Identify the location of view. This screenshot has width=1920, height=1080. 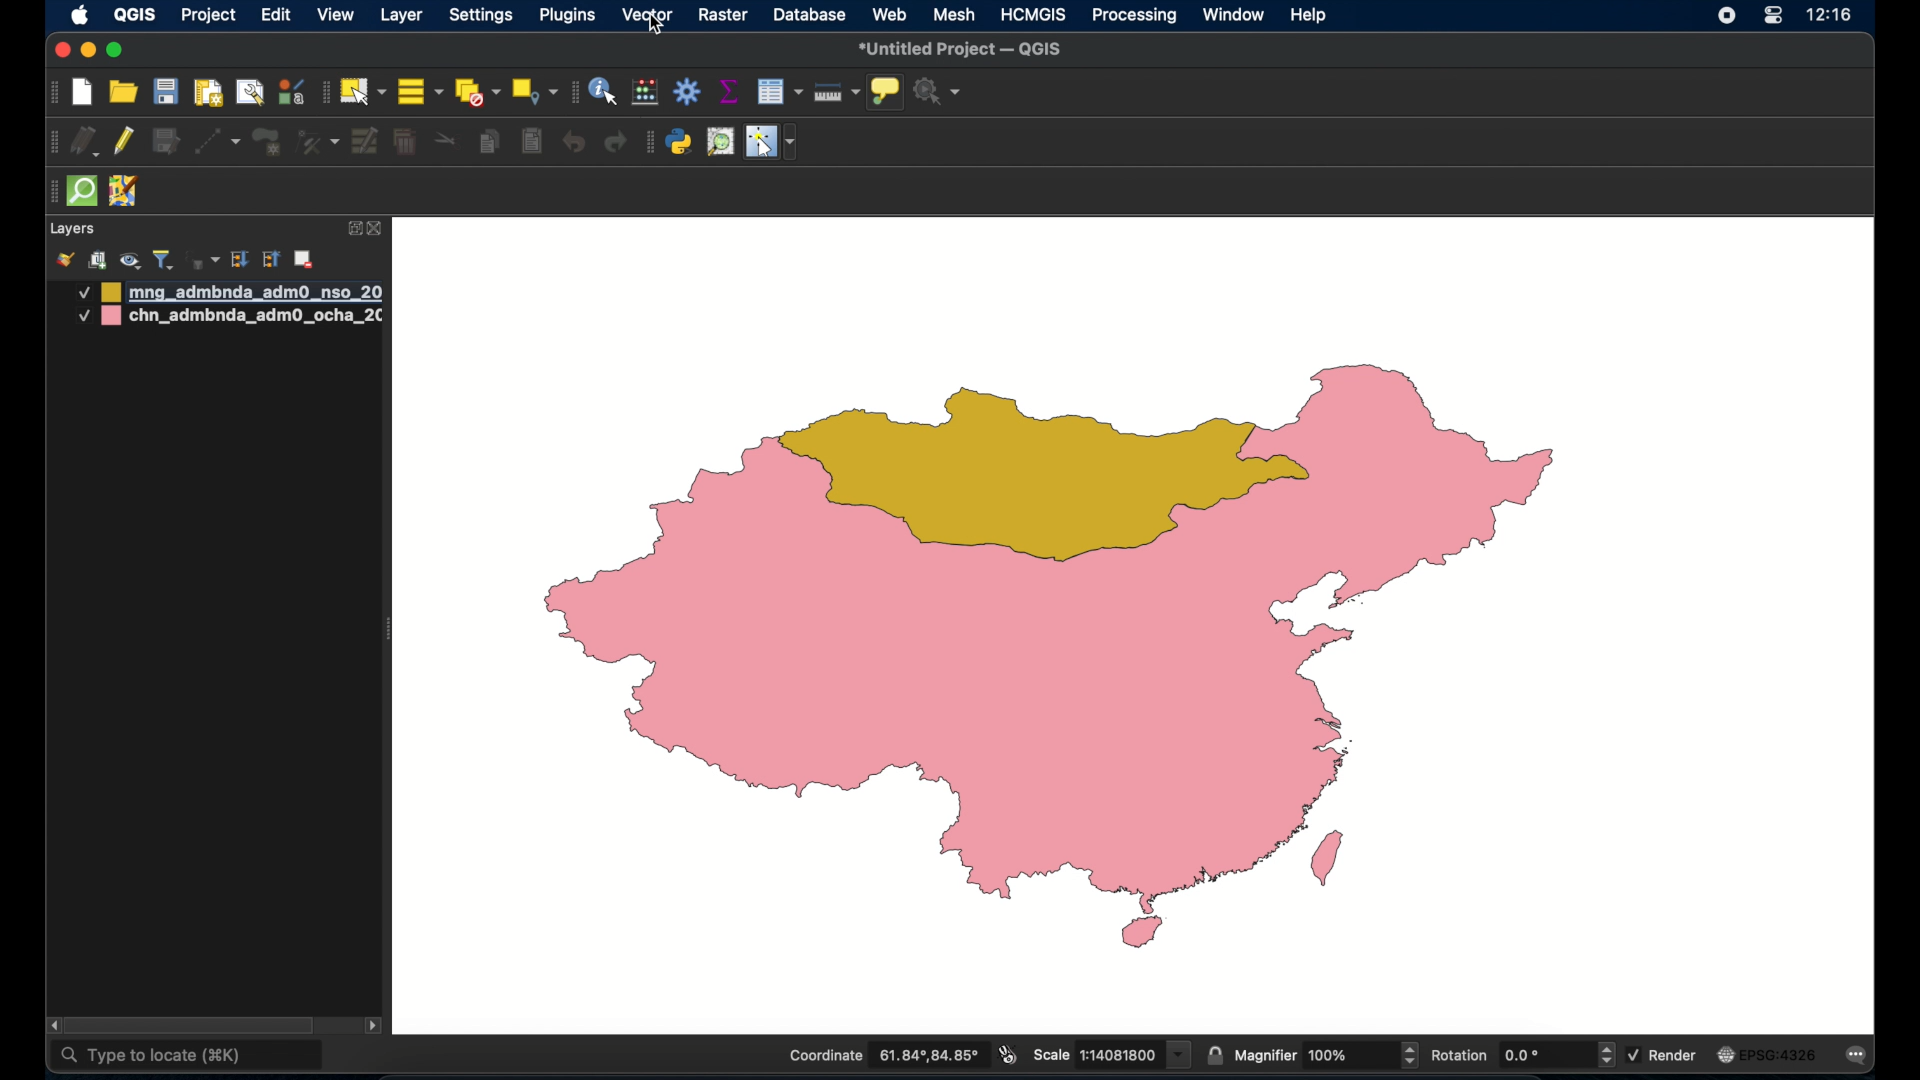
(336, 17).